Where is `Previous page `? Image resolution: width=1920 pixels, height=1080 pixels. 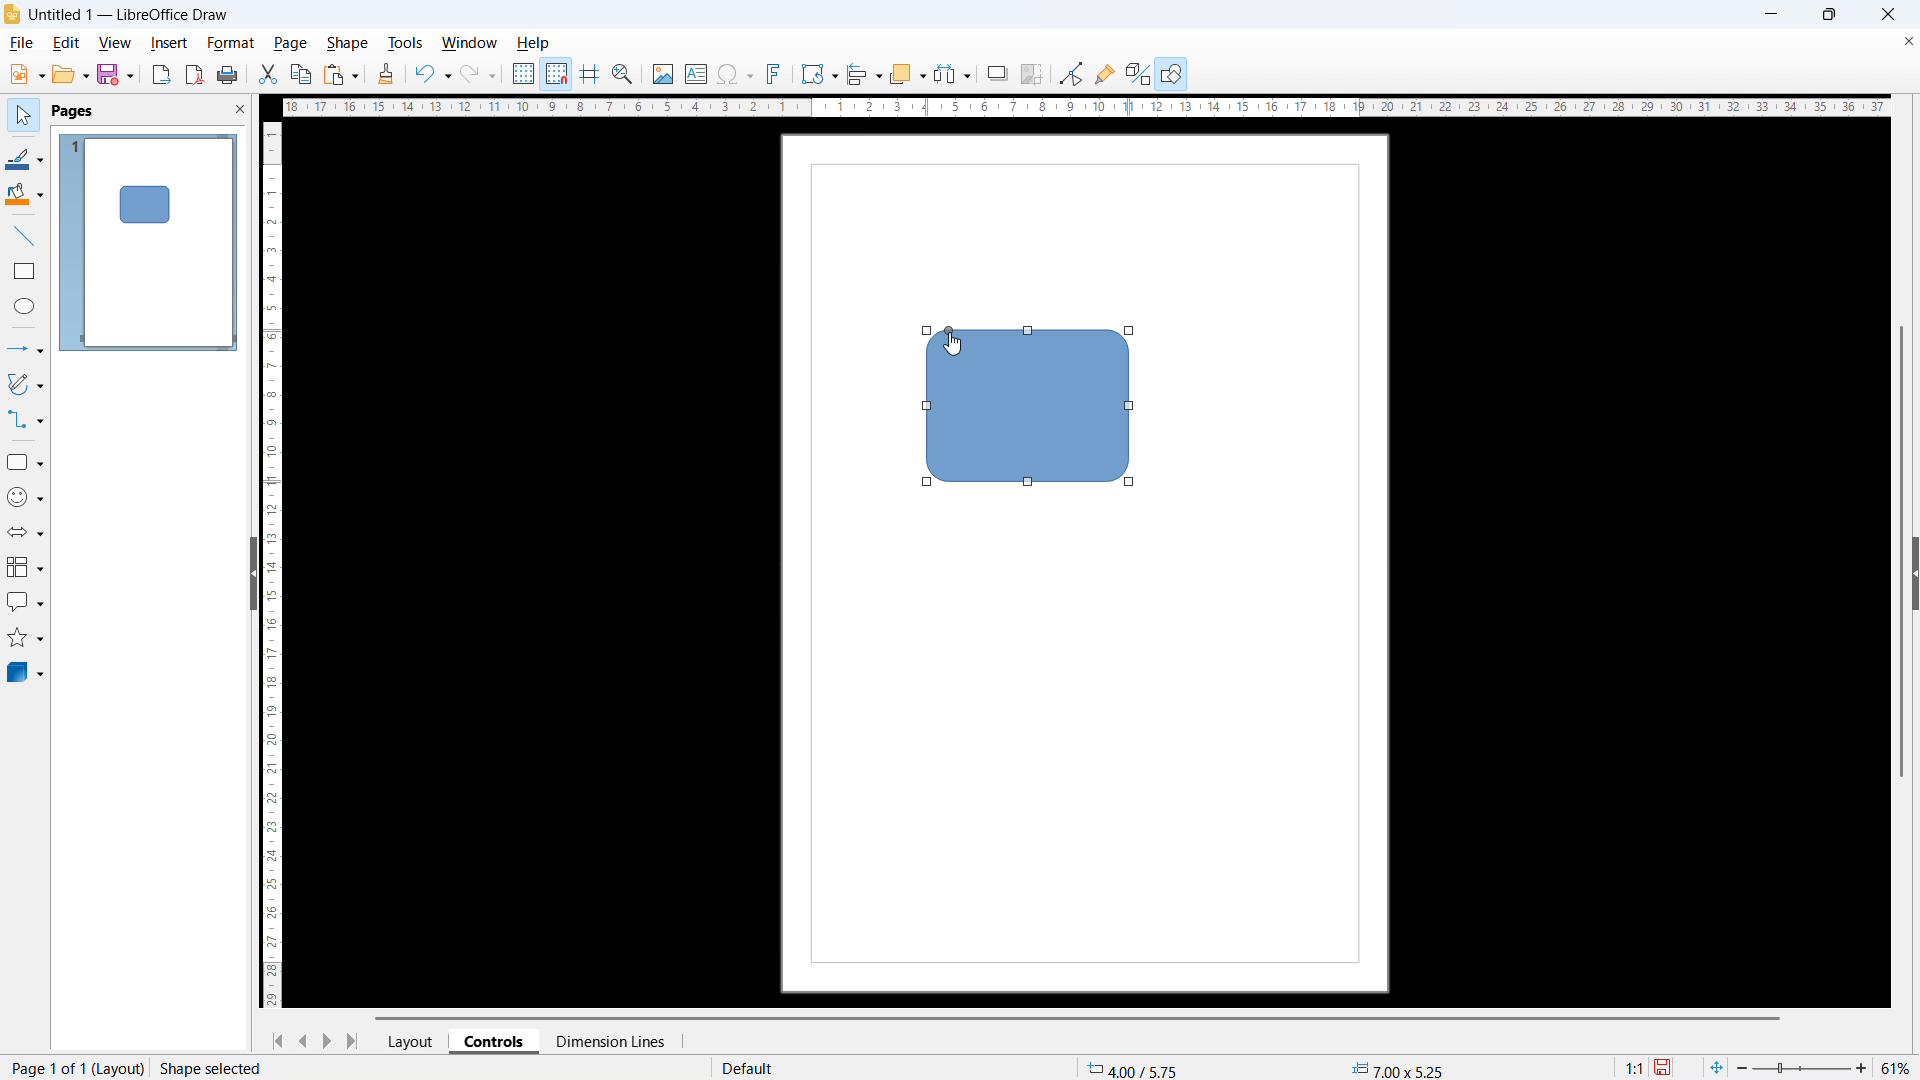
Previous page  is located at coordinates (303, 1041).